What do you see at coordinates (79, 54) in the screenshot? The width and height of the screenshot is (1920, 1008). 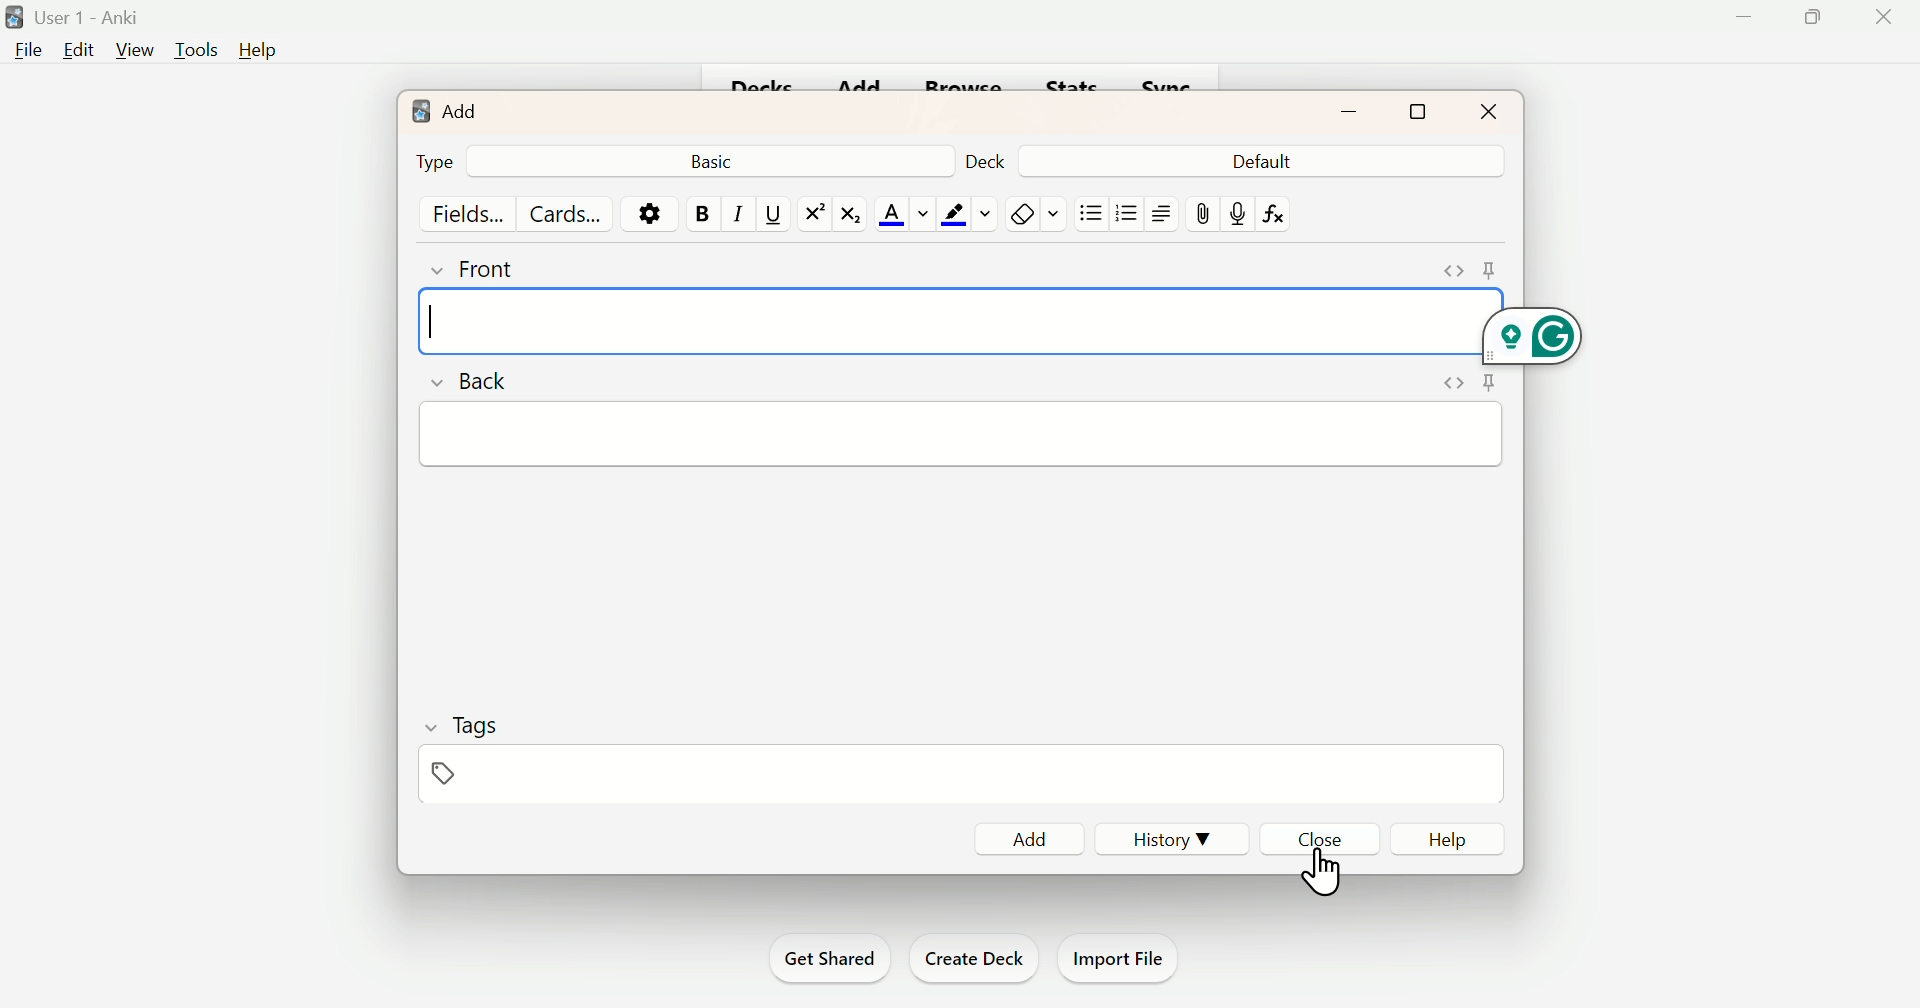 I see `Edit` at bounding box center [79, 54].